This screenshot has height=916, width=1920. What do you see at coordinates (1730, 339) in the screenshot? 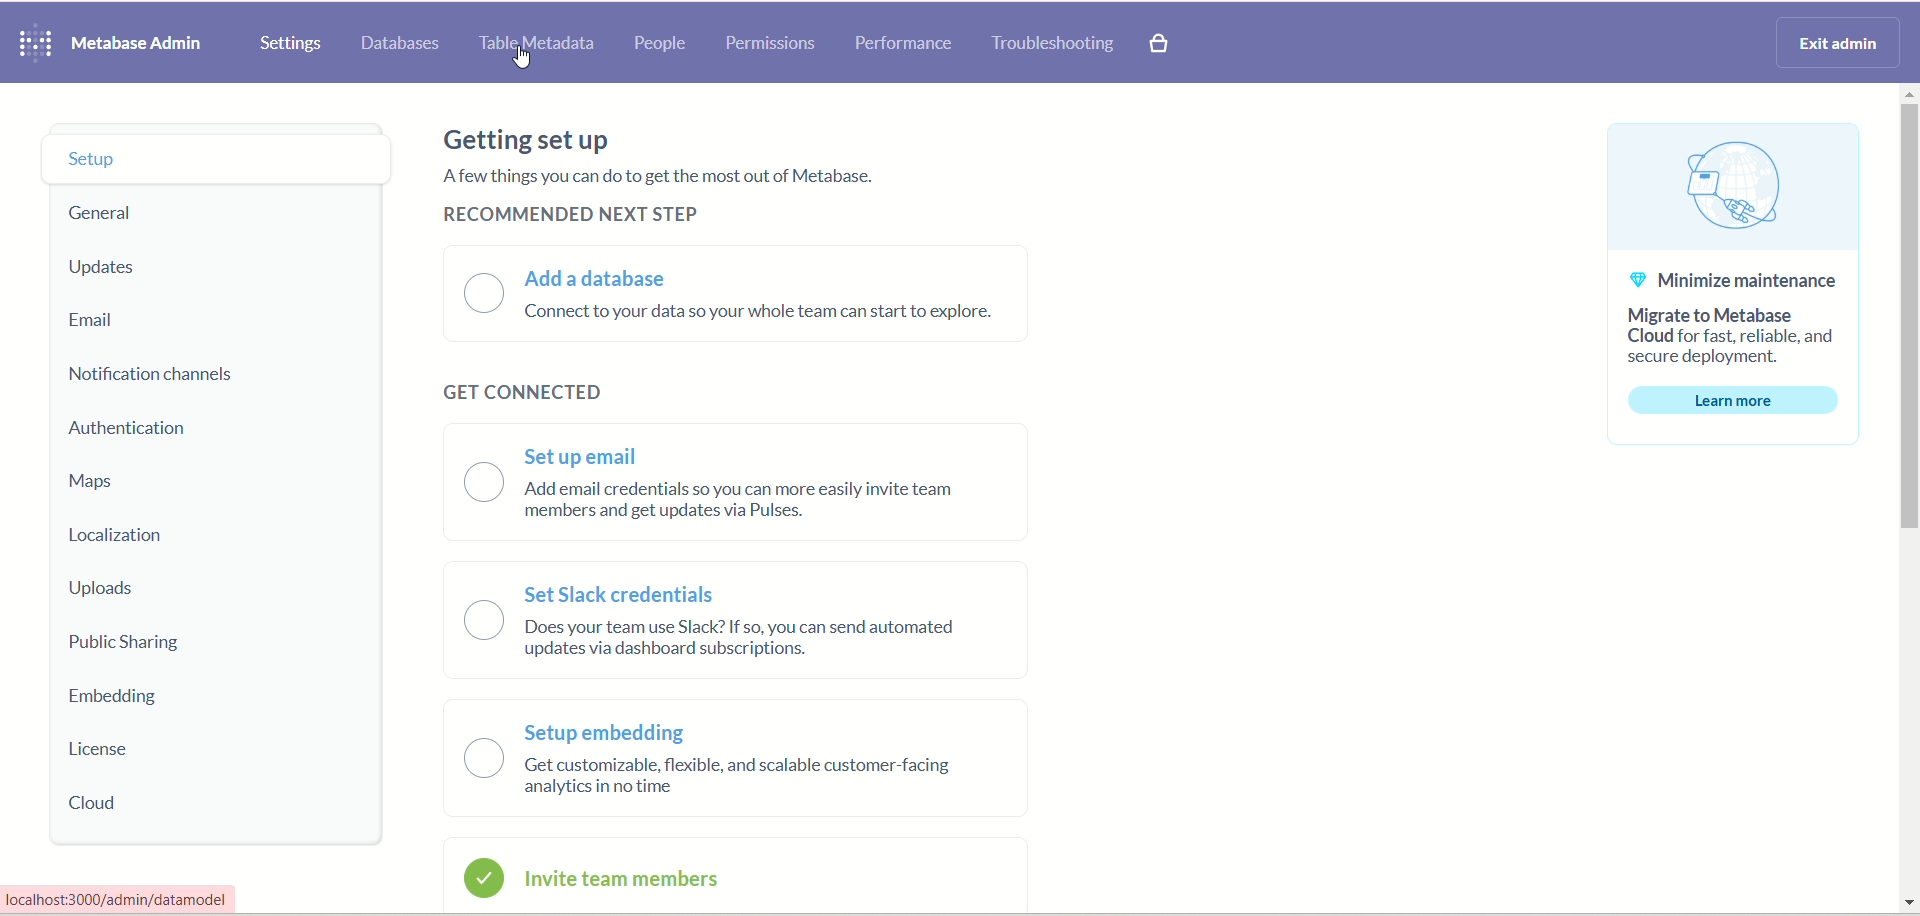
I see `migrate to metabase cloud for fast, reliable and secure deployment ` at bounding box center [1730, 339].